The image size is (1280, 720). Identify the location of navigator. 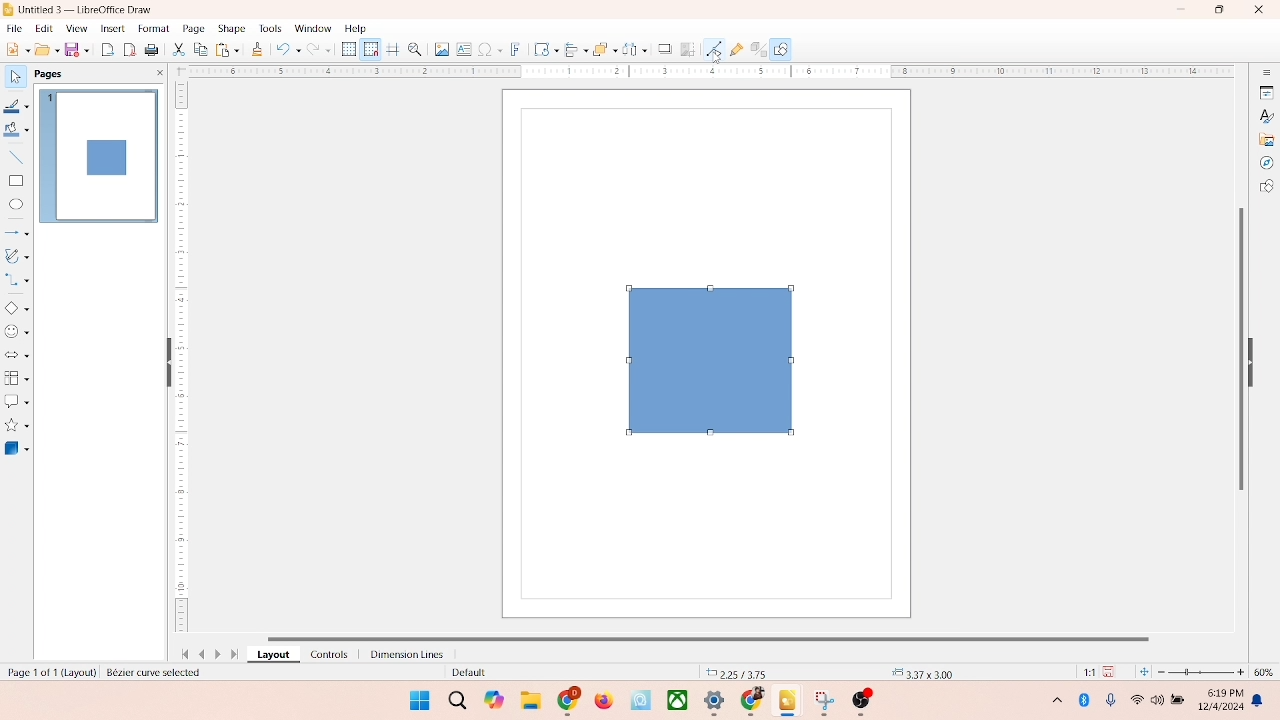
(1266, 163).